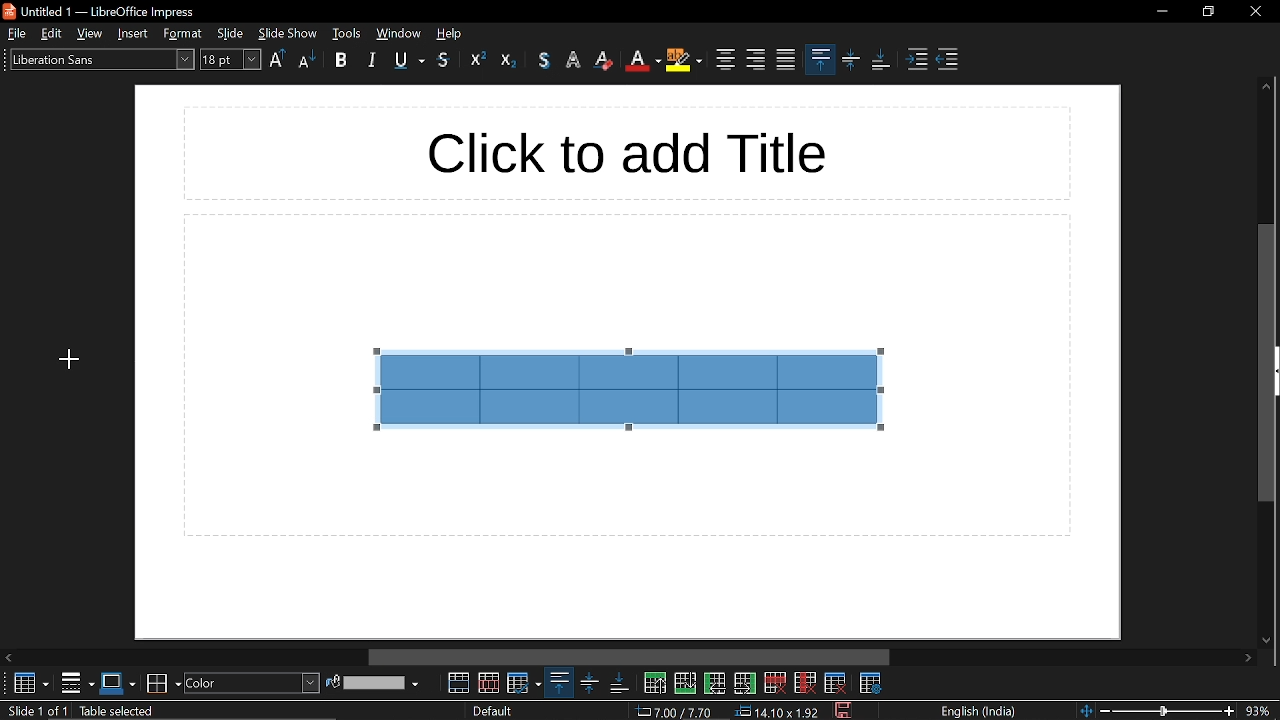 This screenshot has height=720, width=1280. I want to click on current slide, so click(34, 712).